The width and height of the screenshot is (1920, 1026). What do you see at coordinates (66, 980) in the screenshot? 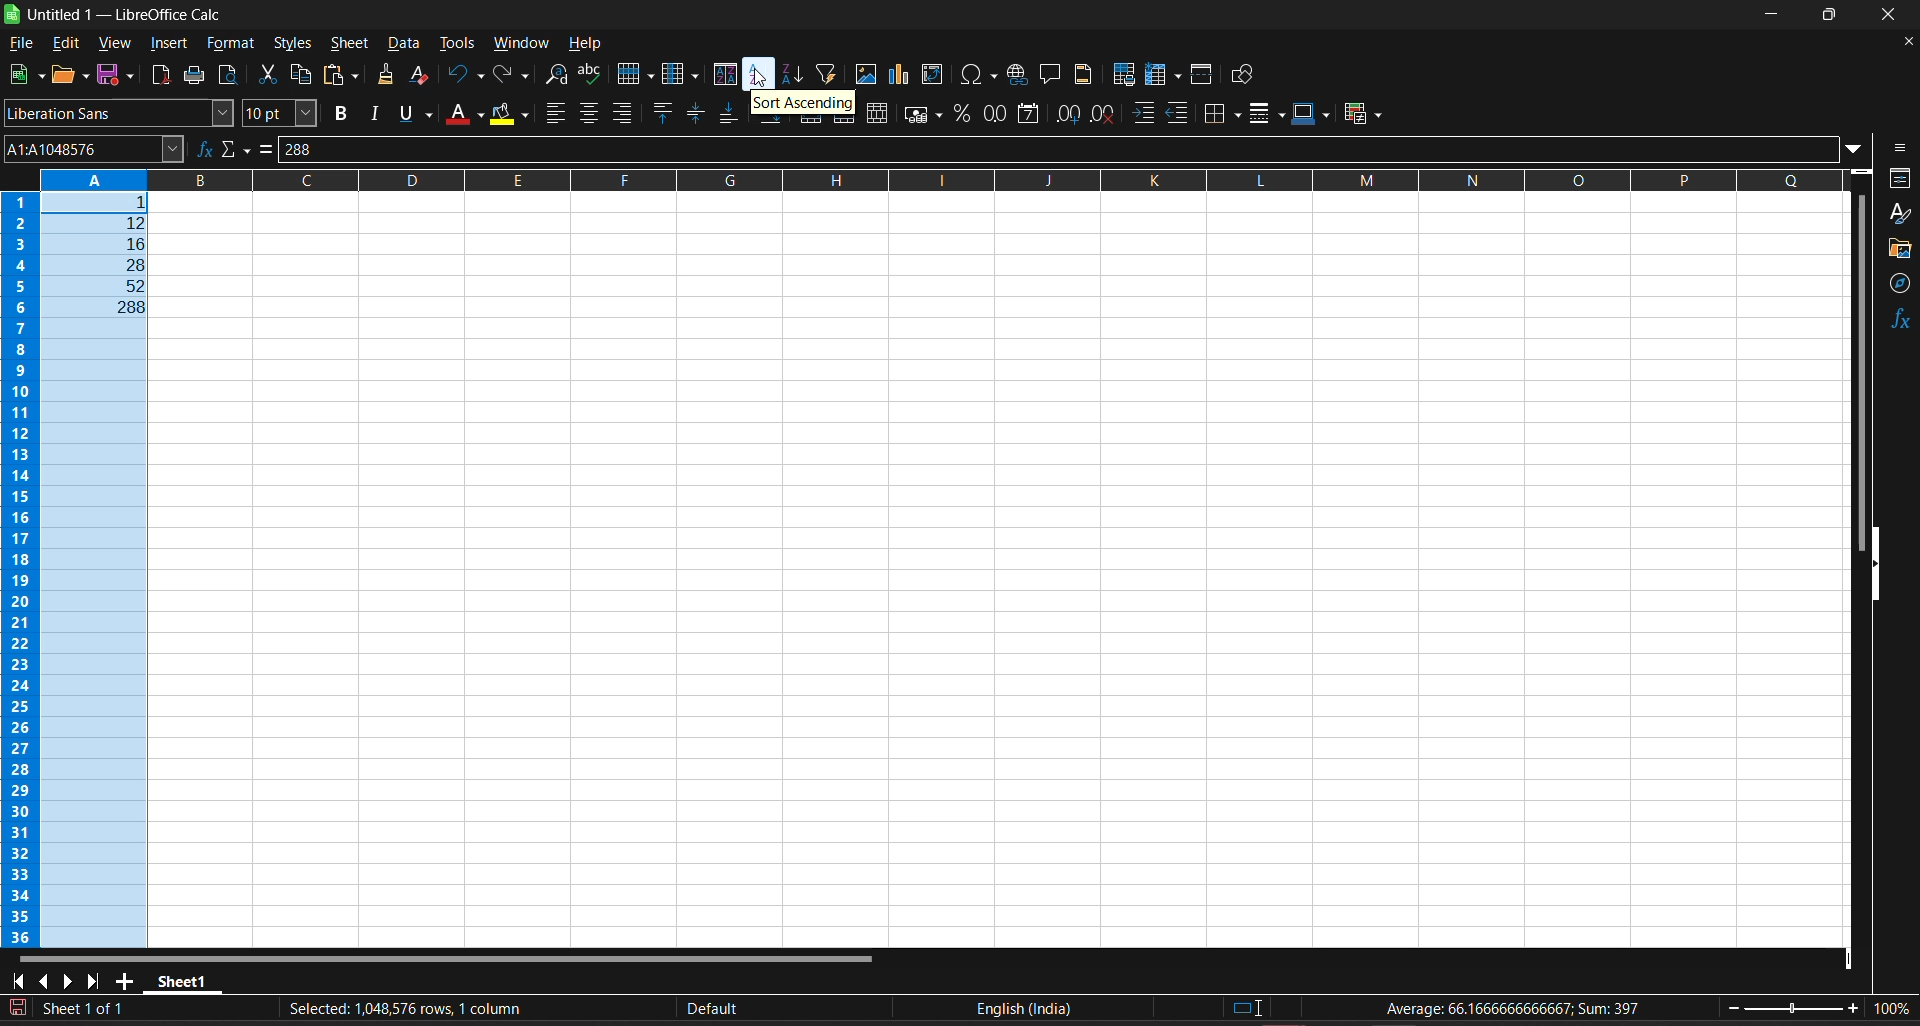
I see `scroll to next sheet` at bounding box center [66, 980].